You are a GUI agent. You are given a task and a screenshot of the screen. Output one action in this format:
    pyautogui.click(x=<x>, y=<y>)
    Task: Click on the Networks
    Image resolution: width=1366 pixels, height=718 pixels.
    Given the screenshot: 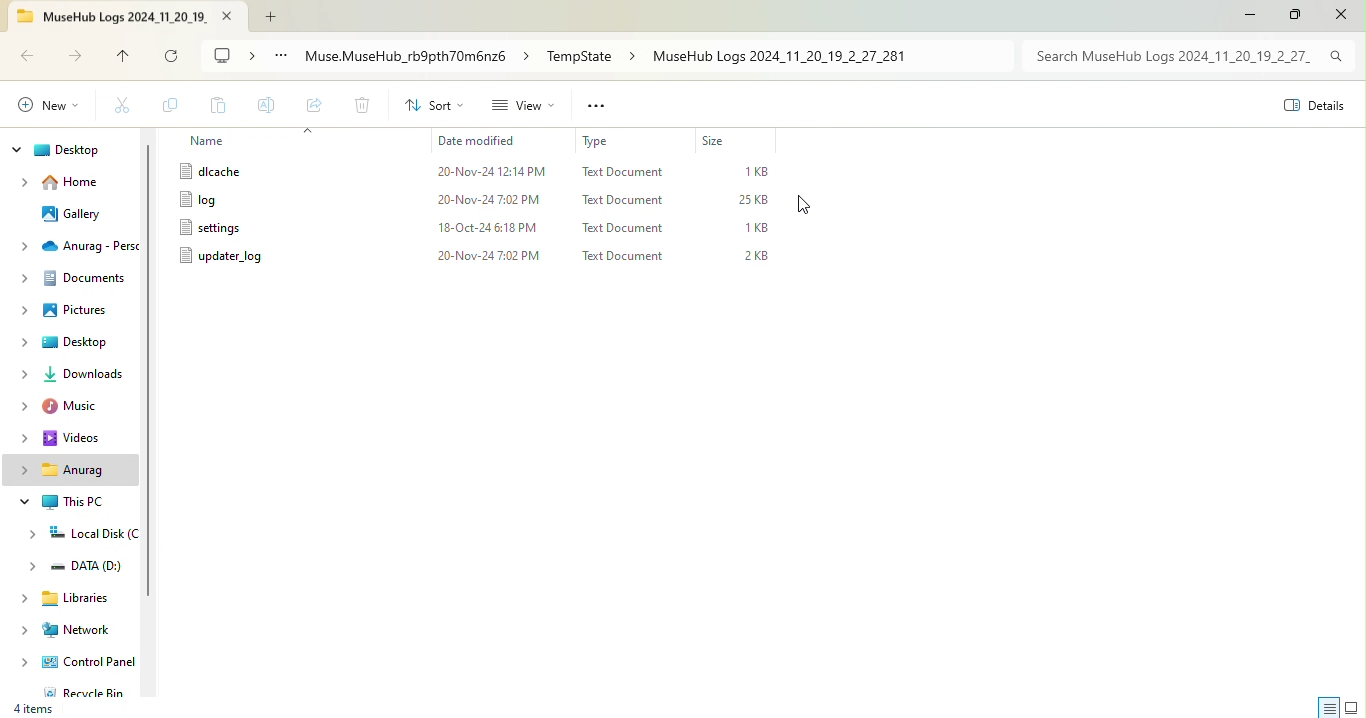 What is the action you would take?
    pyautogui.click(x=69, y=630)
    